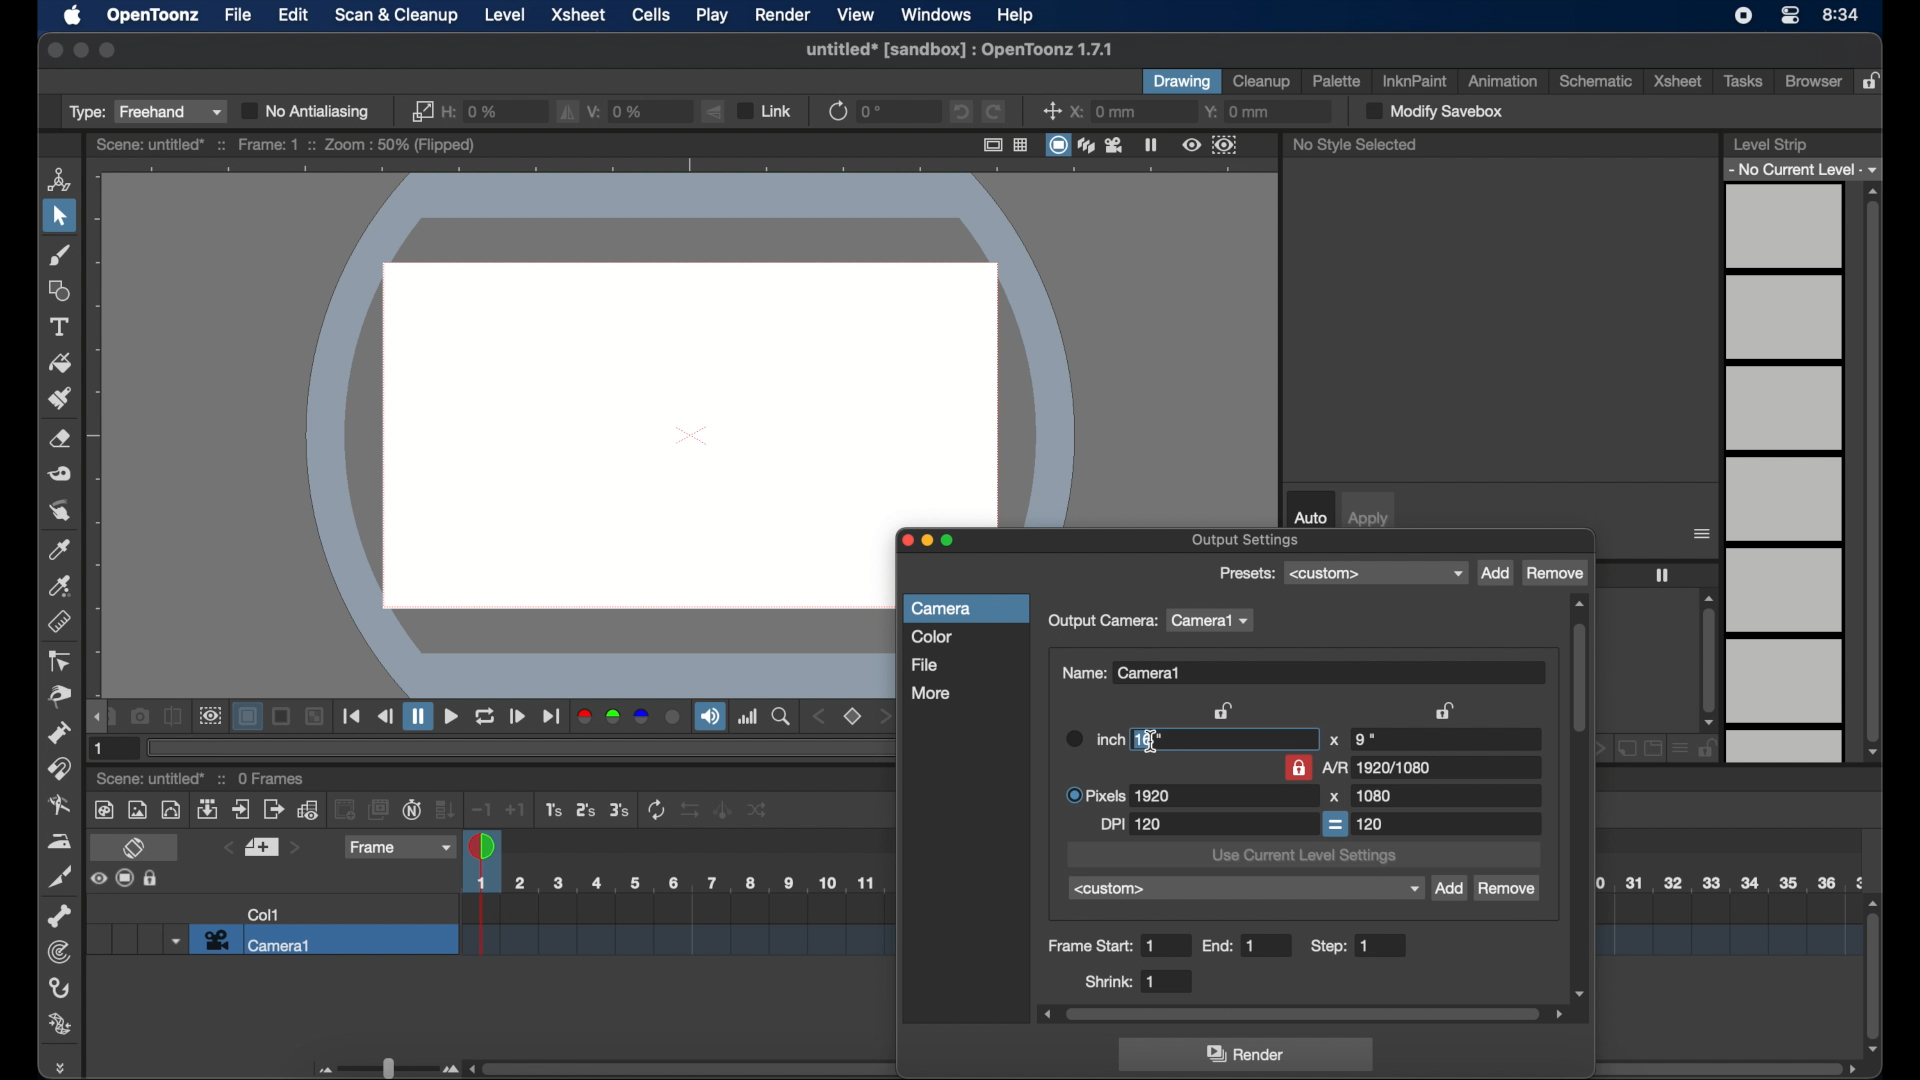 The width and height of the screenshot is (1920, 1080). I want to click on play, so click(713, 16).